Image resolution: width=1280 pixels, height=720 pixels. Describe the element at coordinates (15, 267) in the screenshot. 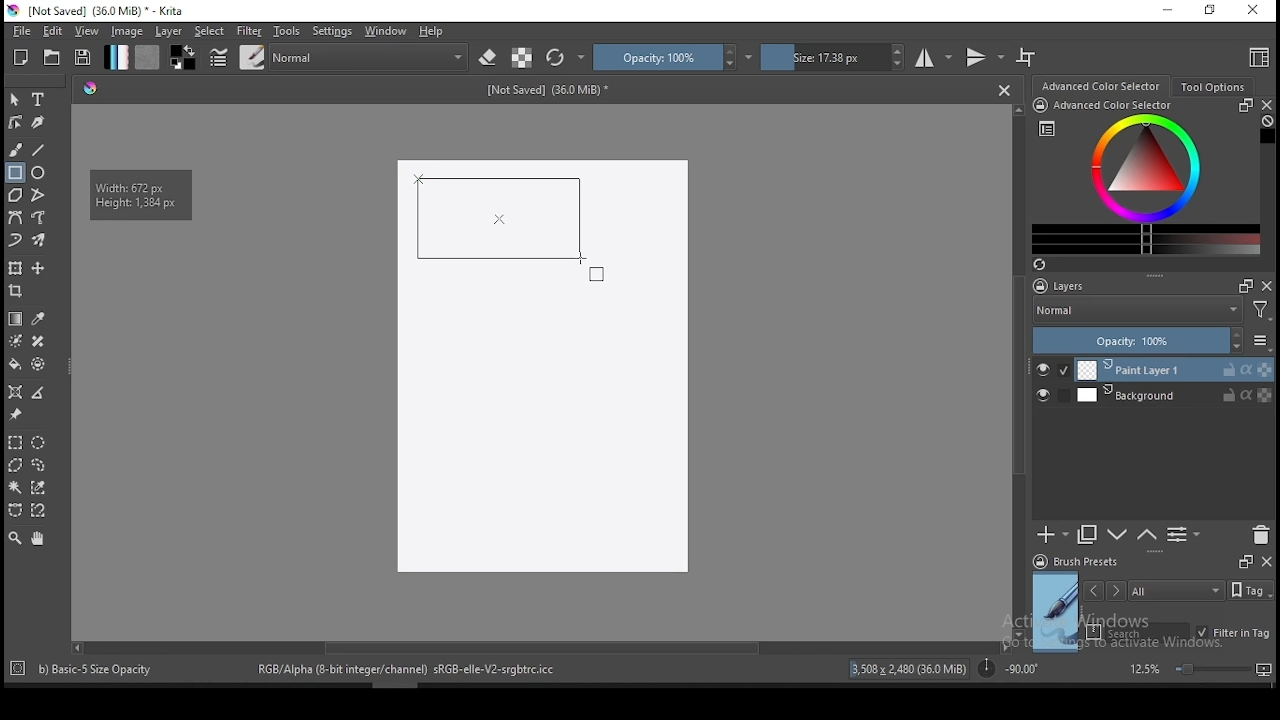

I see `transform a layer or a selection` at that location.